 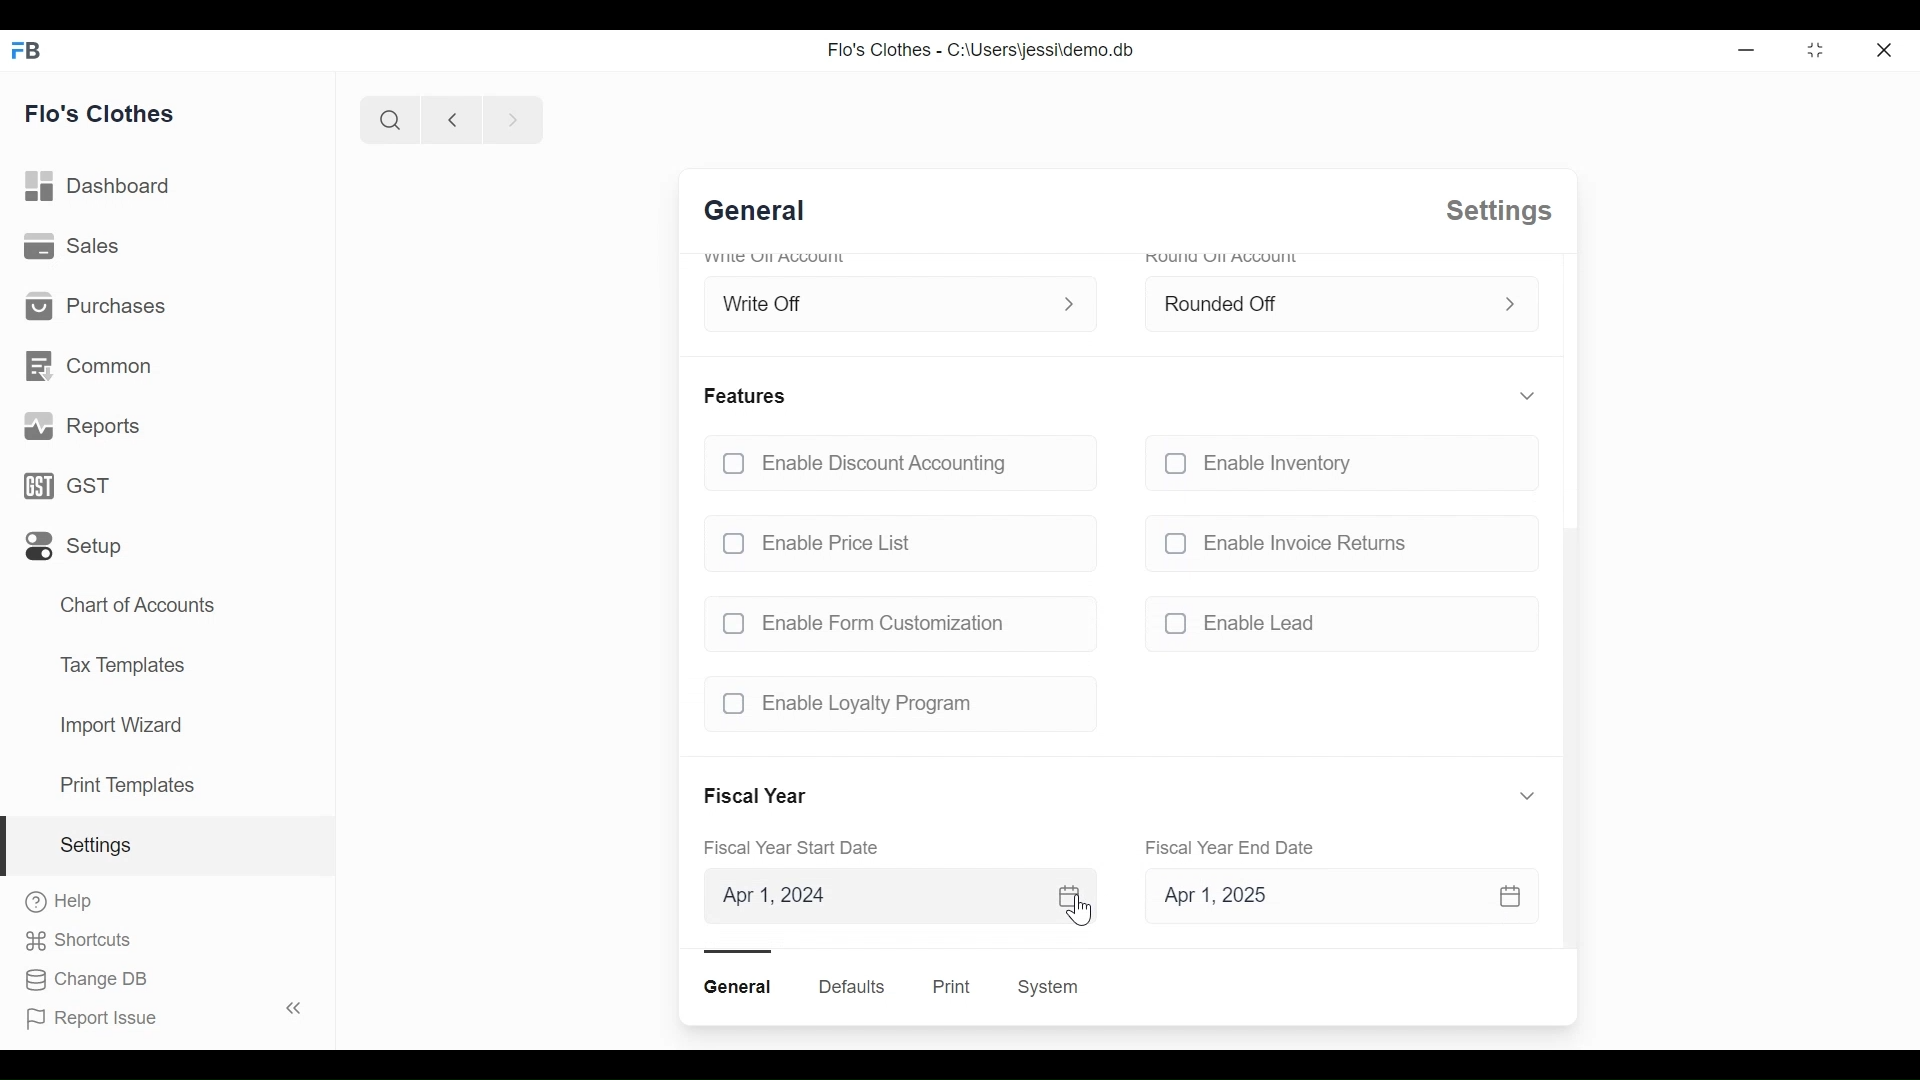 I want to click on unchecked Enable Invoice Returns, so click(x=1335, y=542).